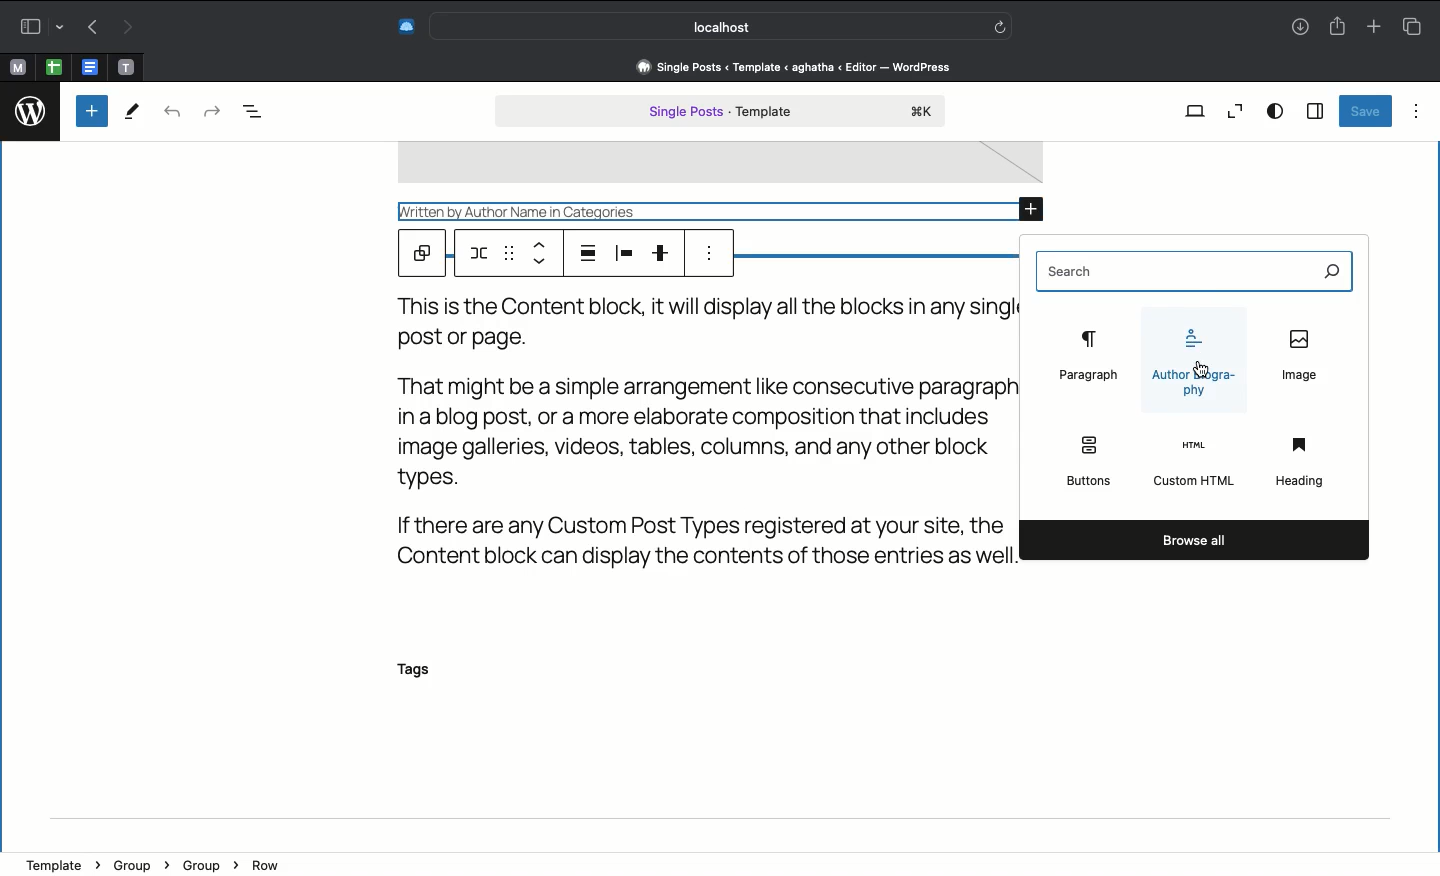 This screenshot has width=1440, height=876. Describe the element at coordinates (613, 210) in the screenshot. I see `Written by Author Name in Categories` at that location.